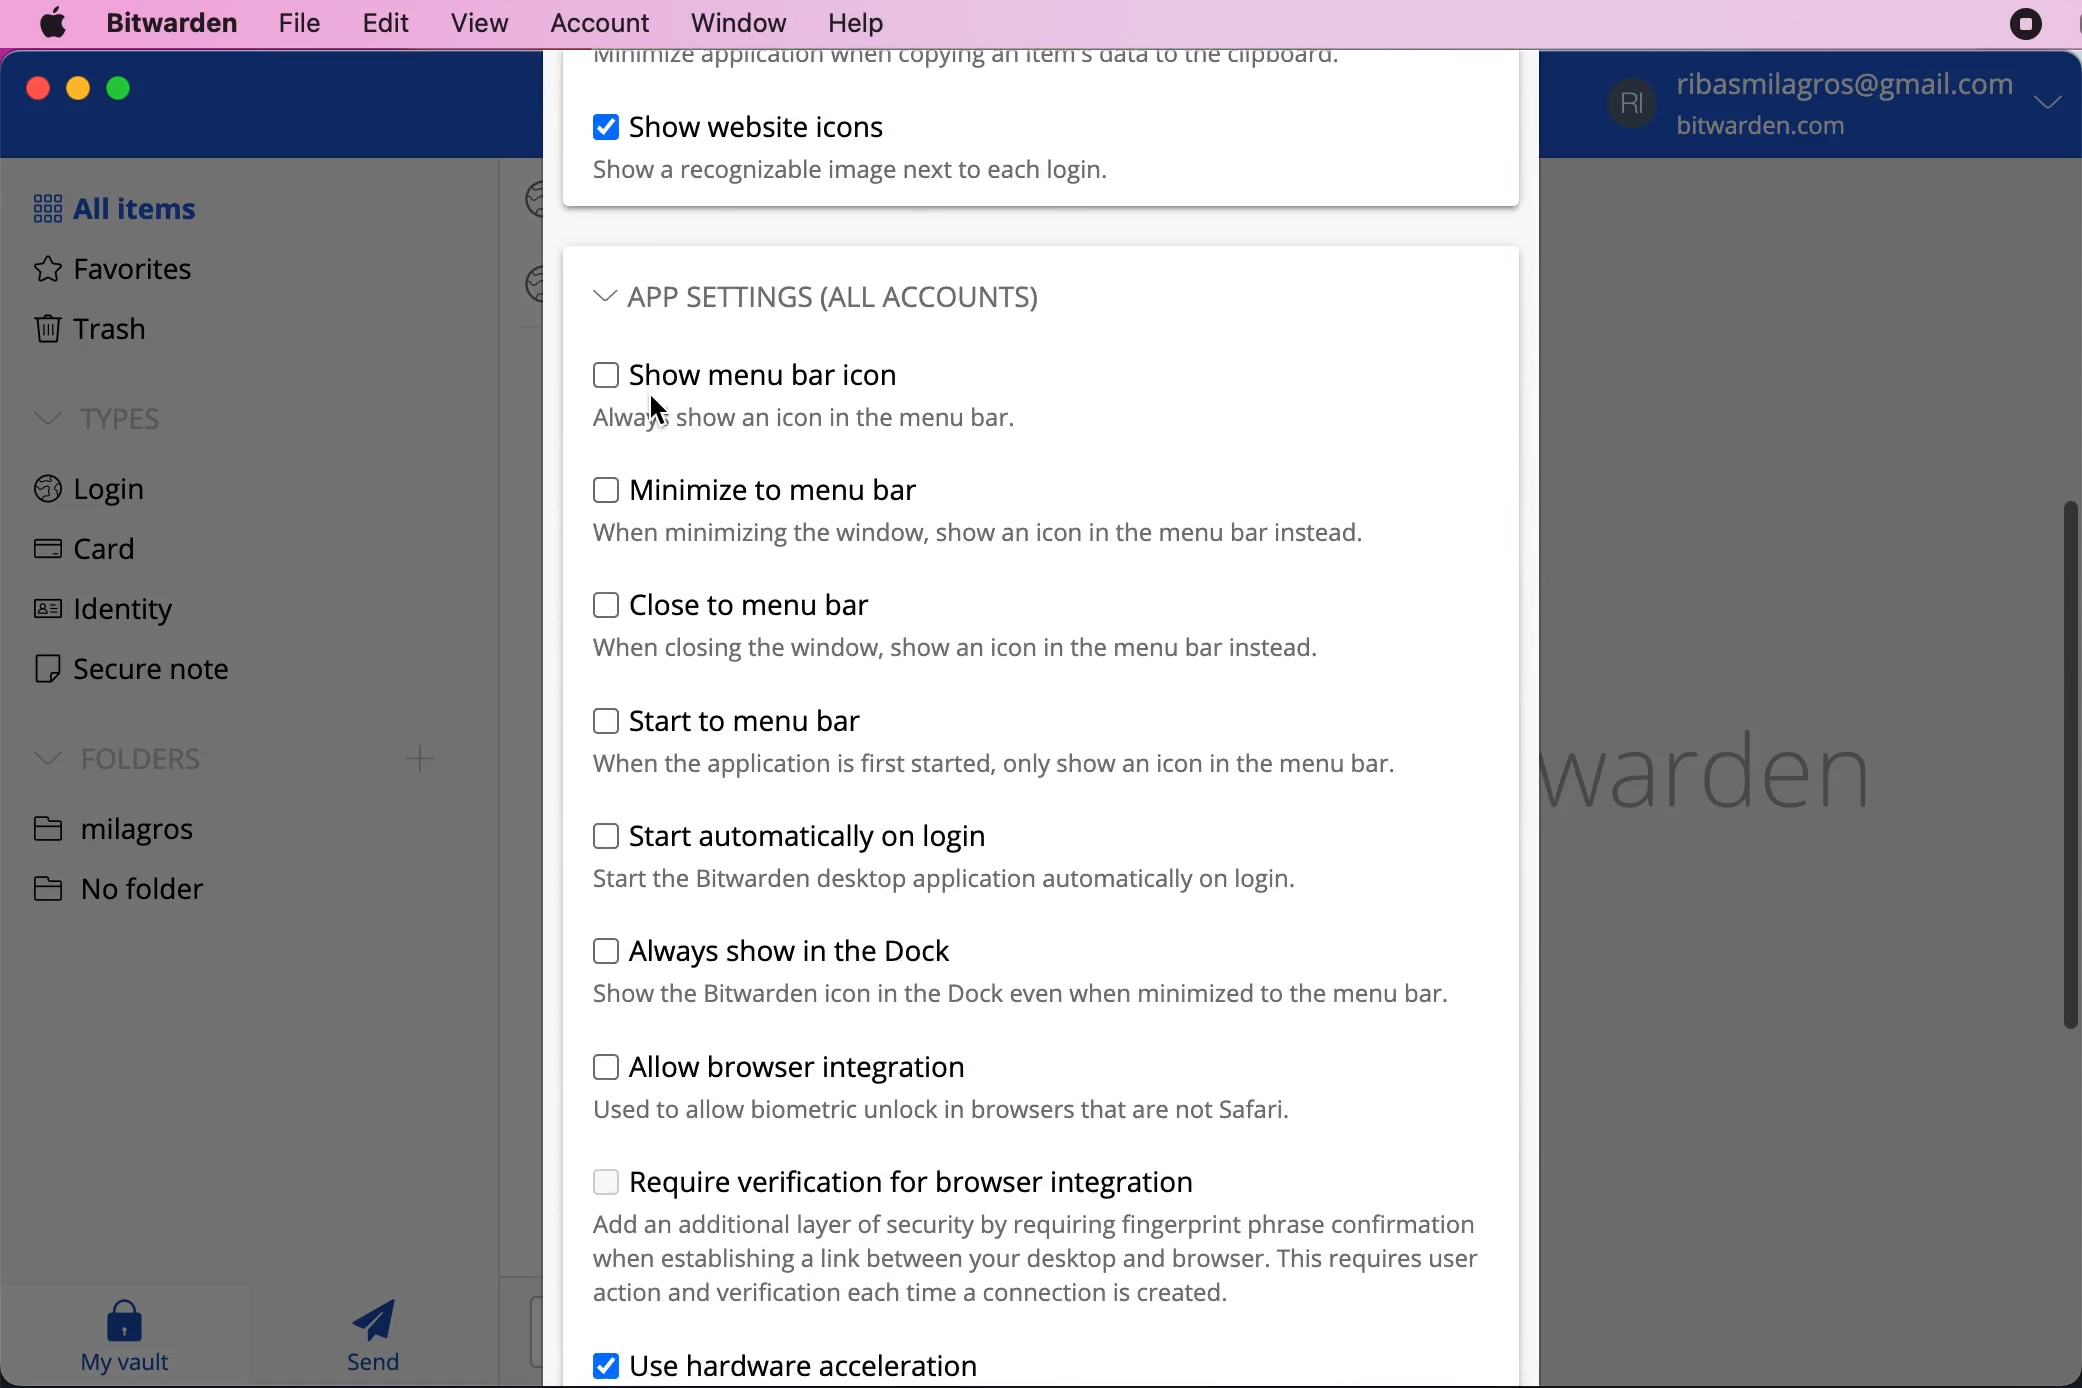 The height and width of the screenshot is (1388, 2082). I want to click on minimize, so click(78, 88).